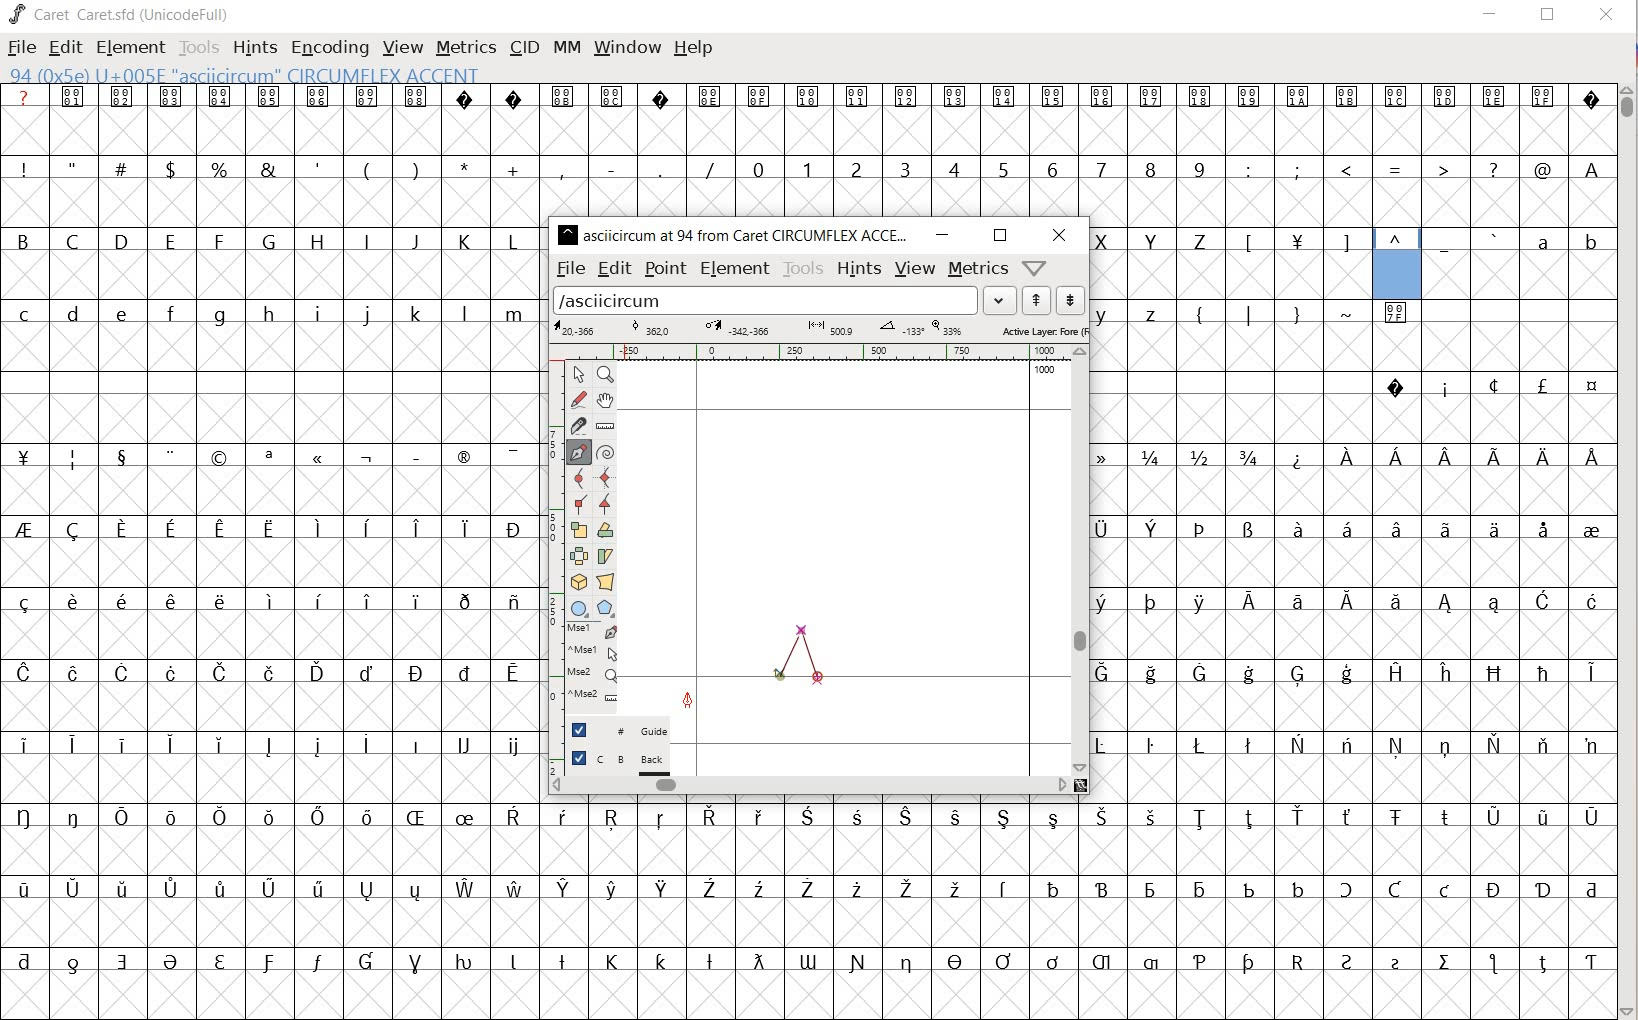 The image size is (1638, 1020). I want to click on load word list, so click(784, 302).